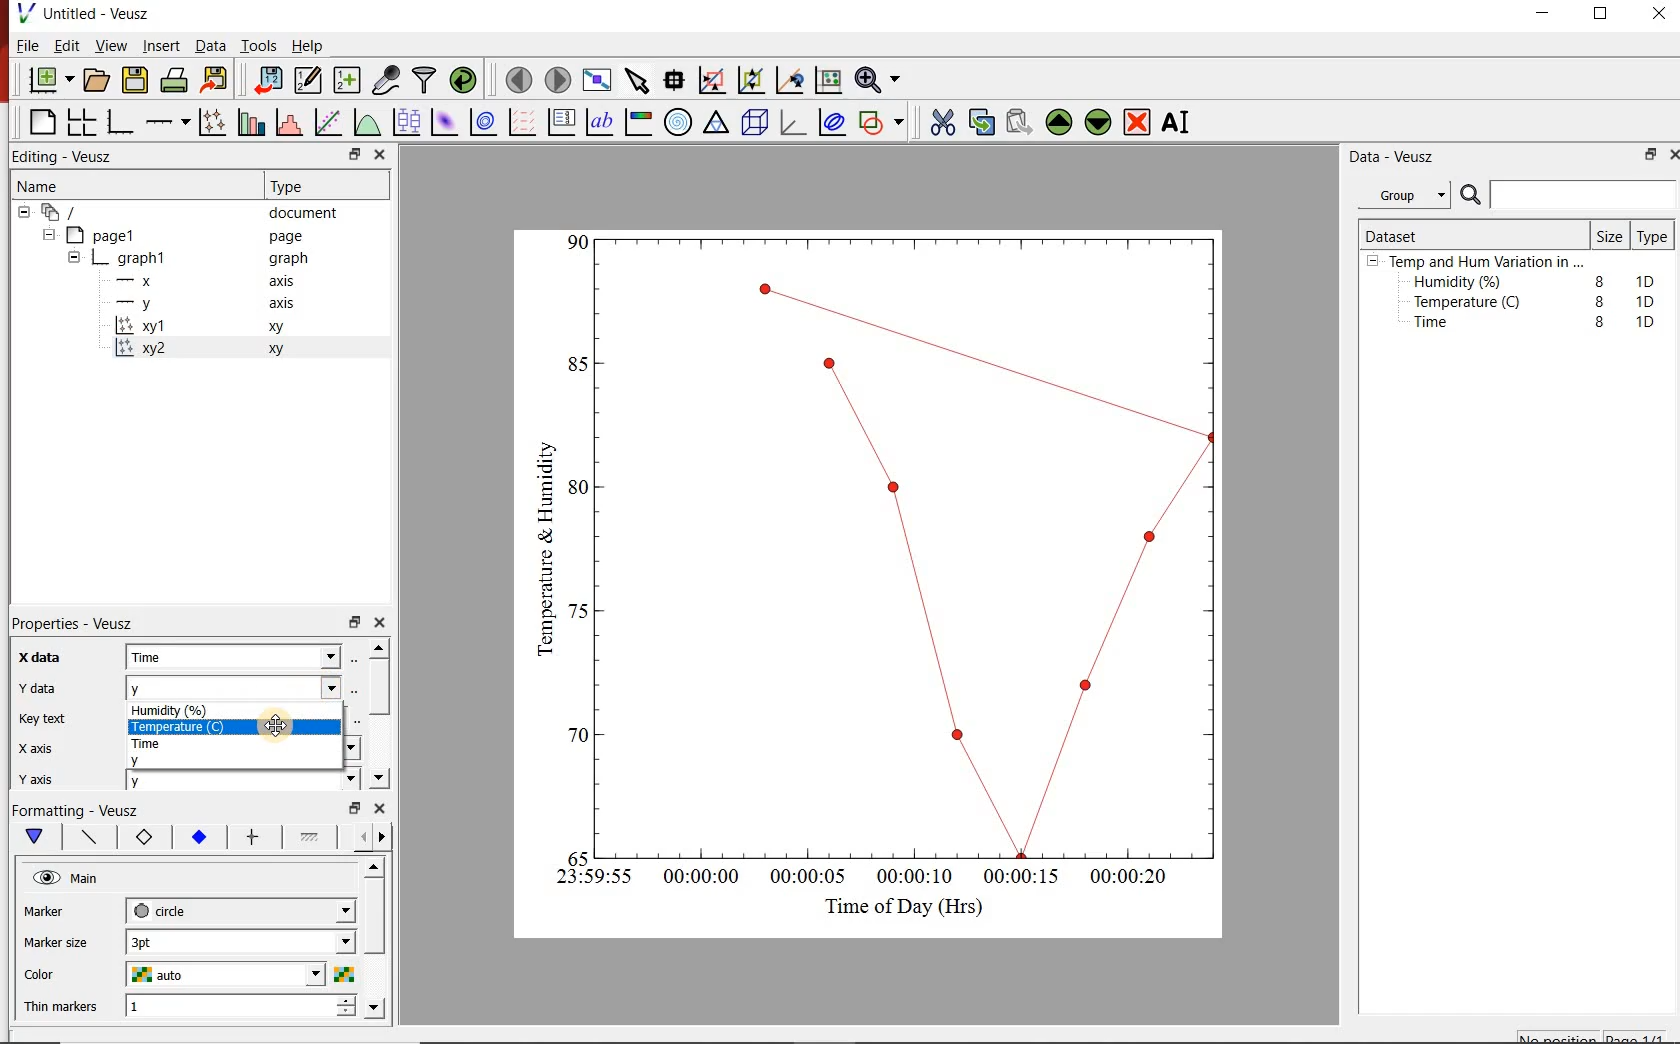 This screenshot has width=1680, height=1044. I want to click on Remove the selected widget, so click(1139, 122).